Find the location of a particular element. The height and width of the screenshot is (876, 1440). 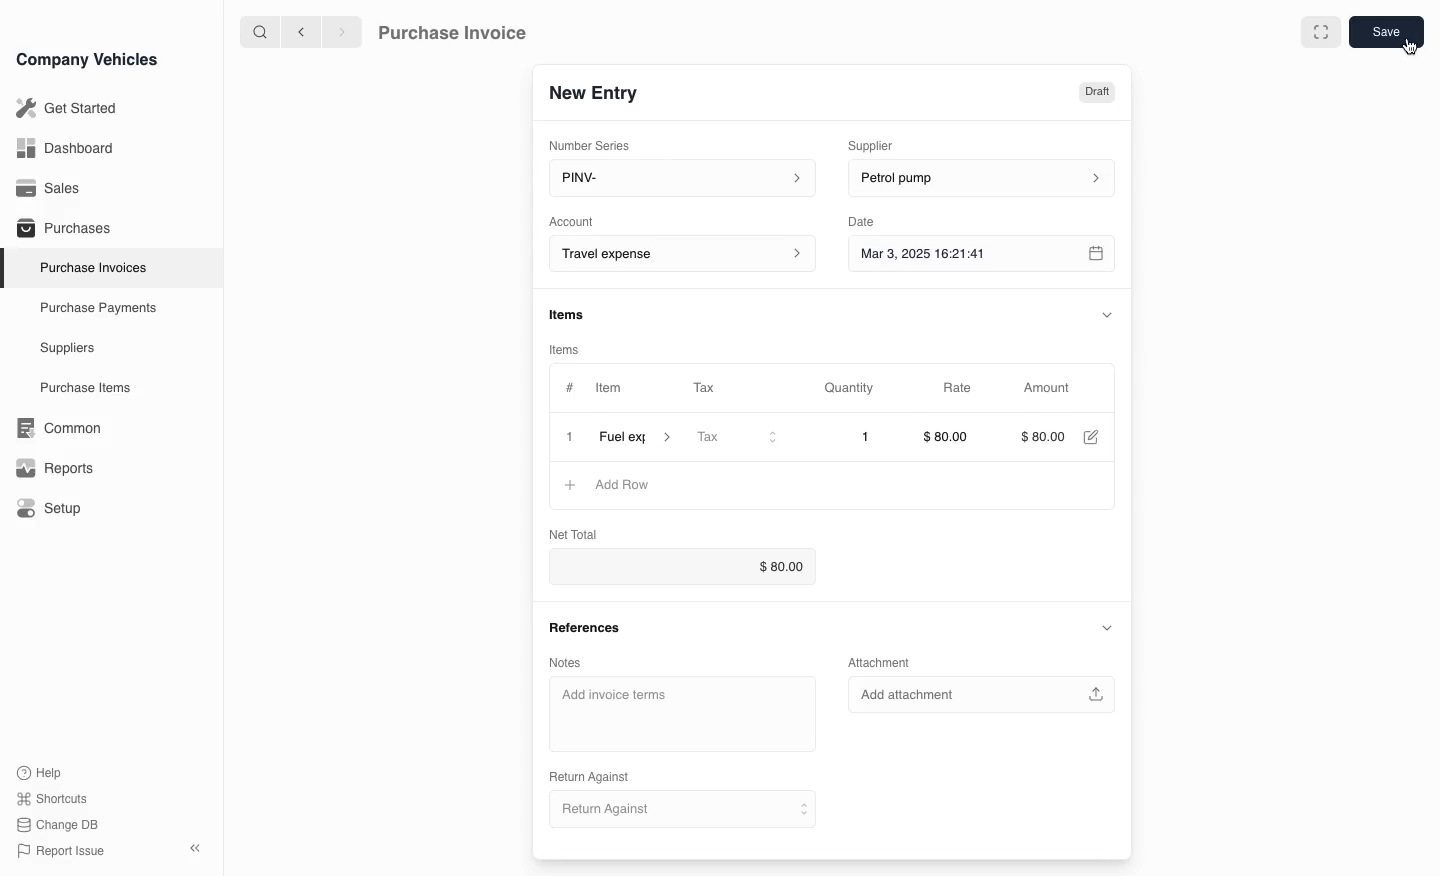

Shortcuts is located at coordinates (53, 800).